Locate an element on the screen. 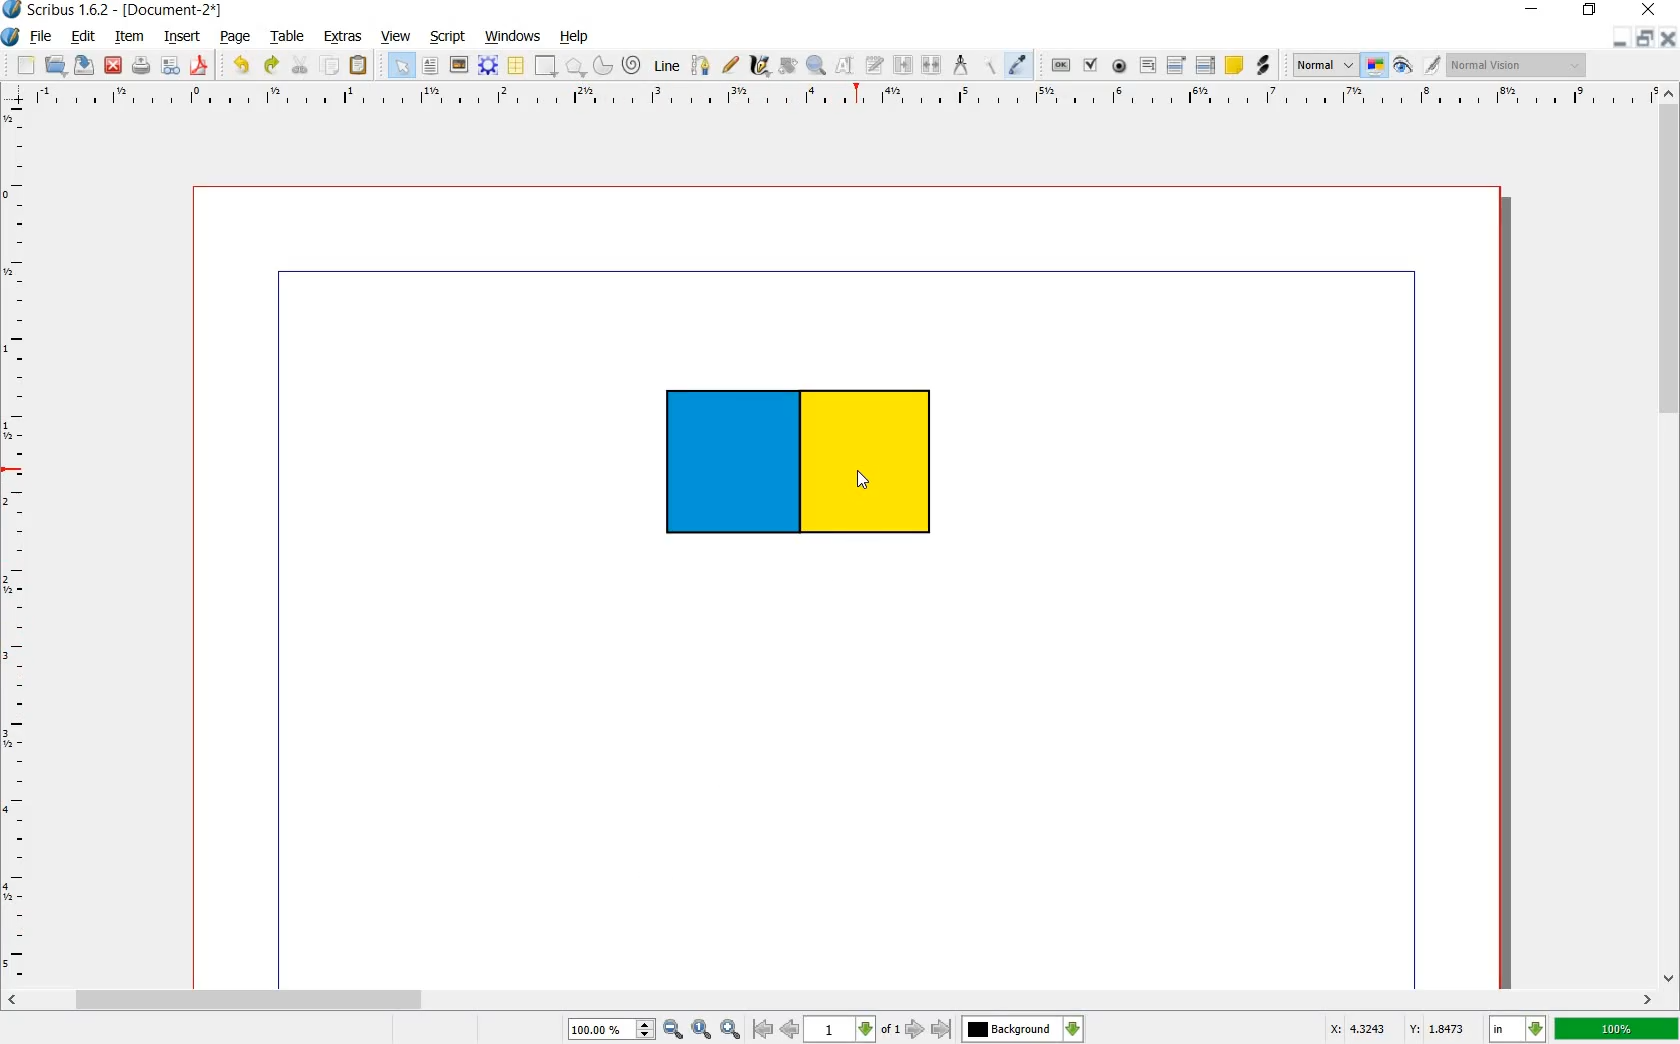 The width and height of the screenshot is (1680, 1044). restore is located at coordinates (1647, 38).